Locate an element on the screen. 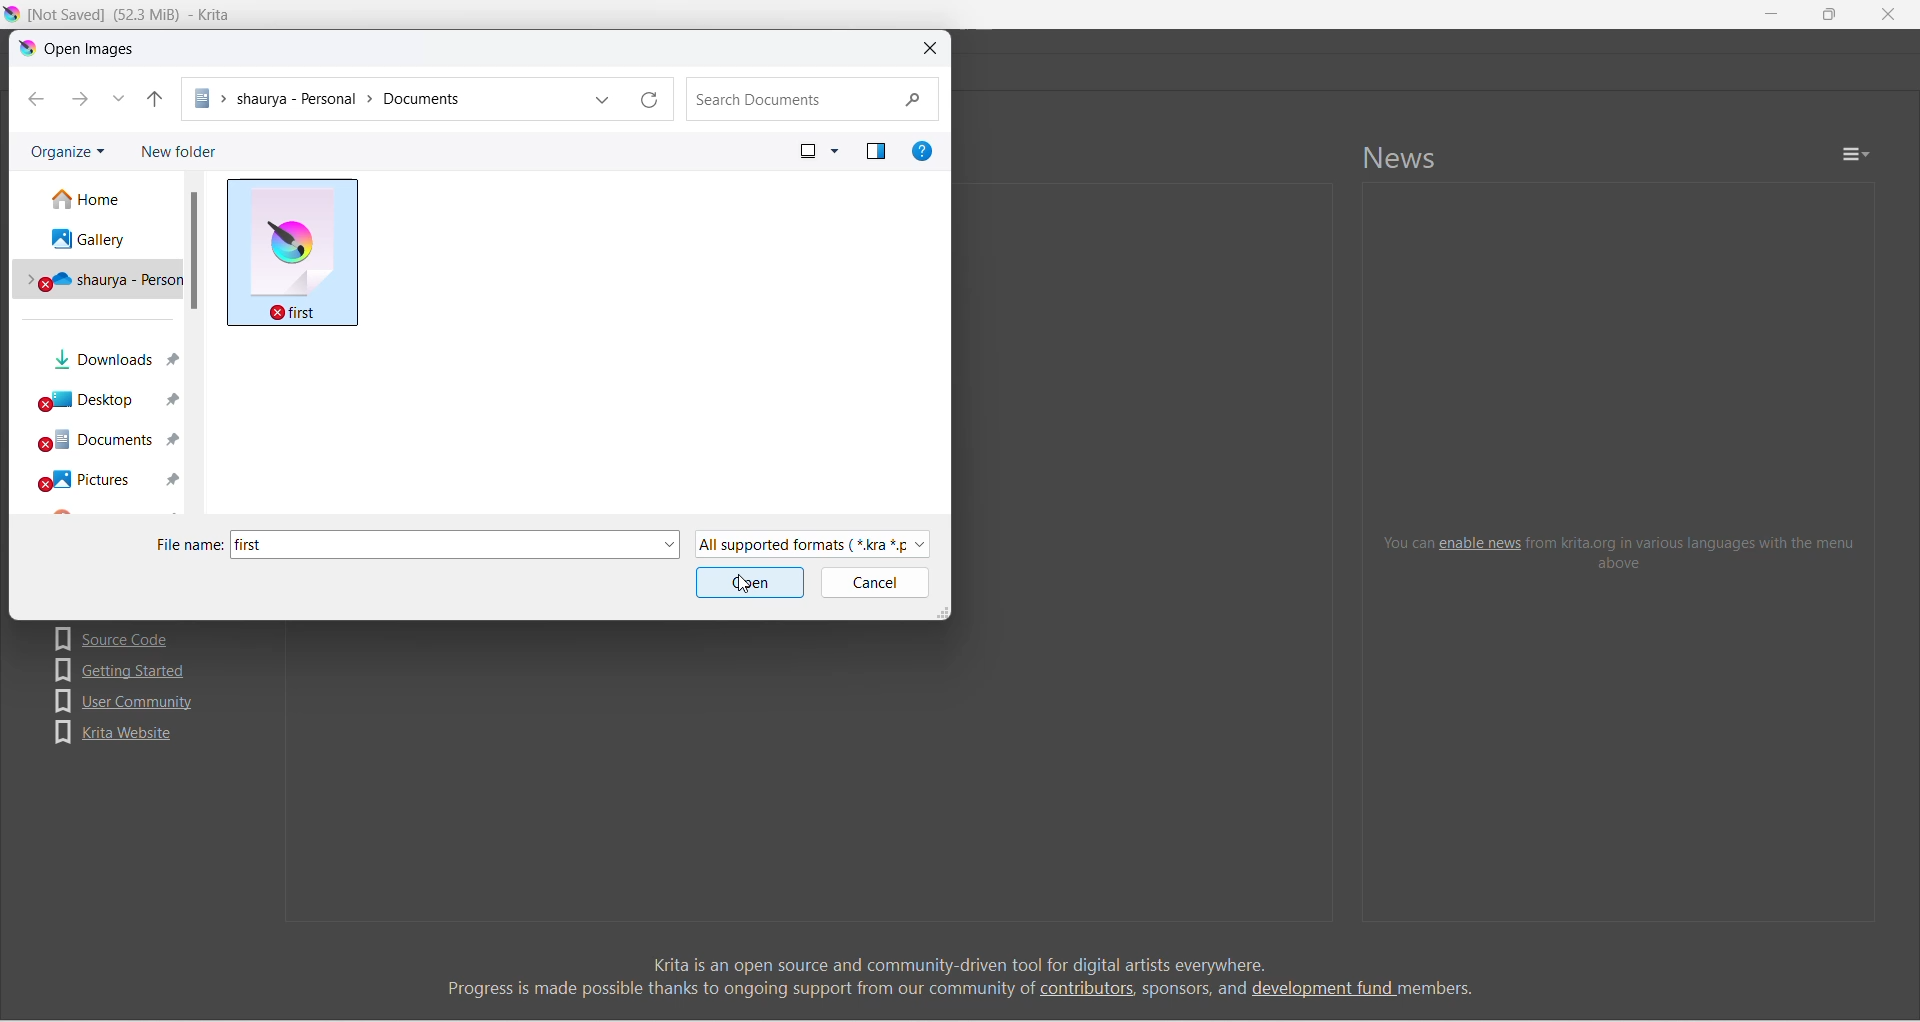 The height and width of the screenshot is (1022, 1920). desktop is located at coordinates (106, 395).